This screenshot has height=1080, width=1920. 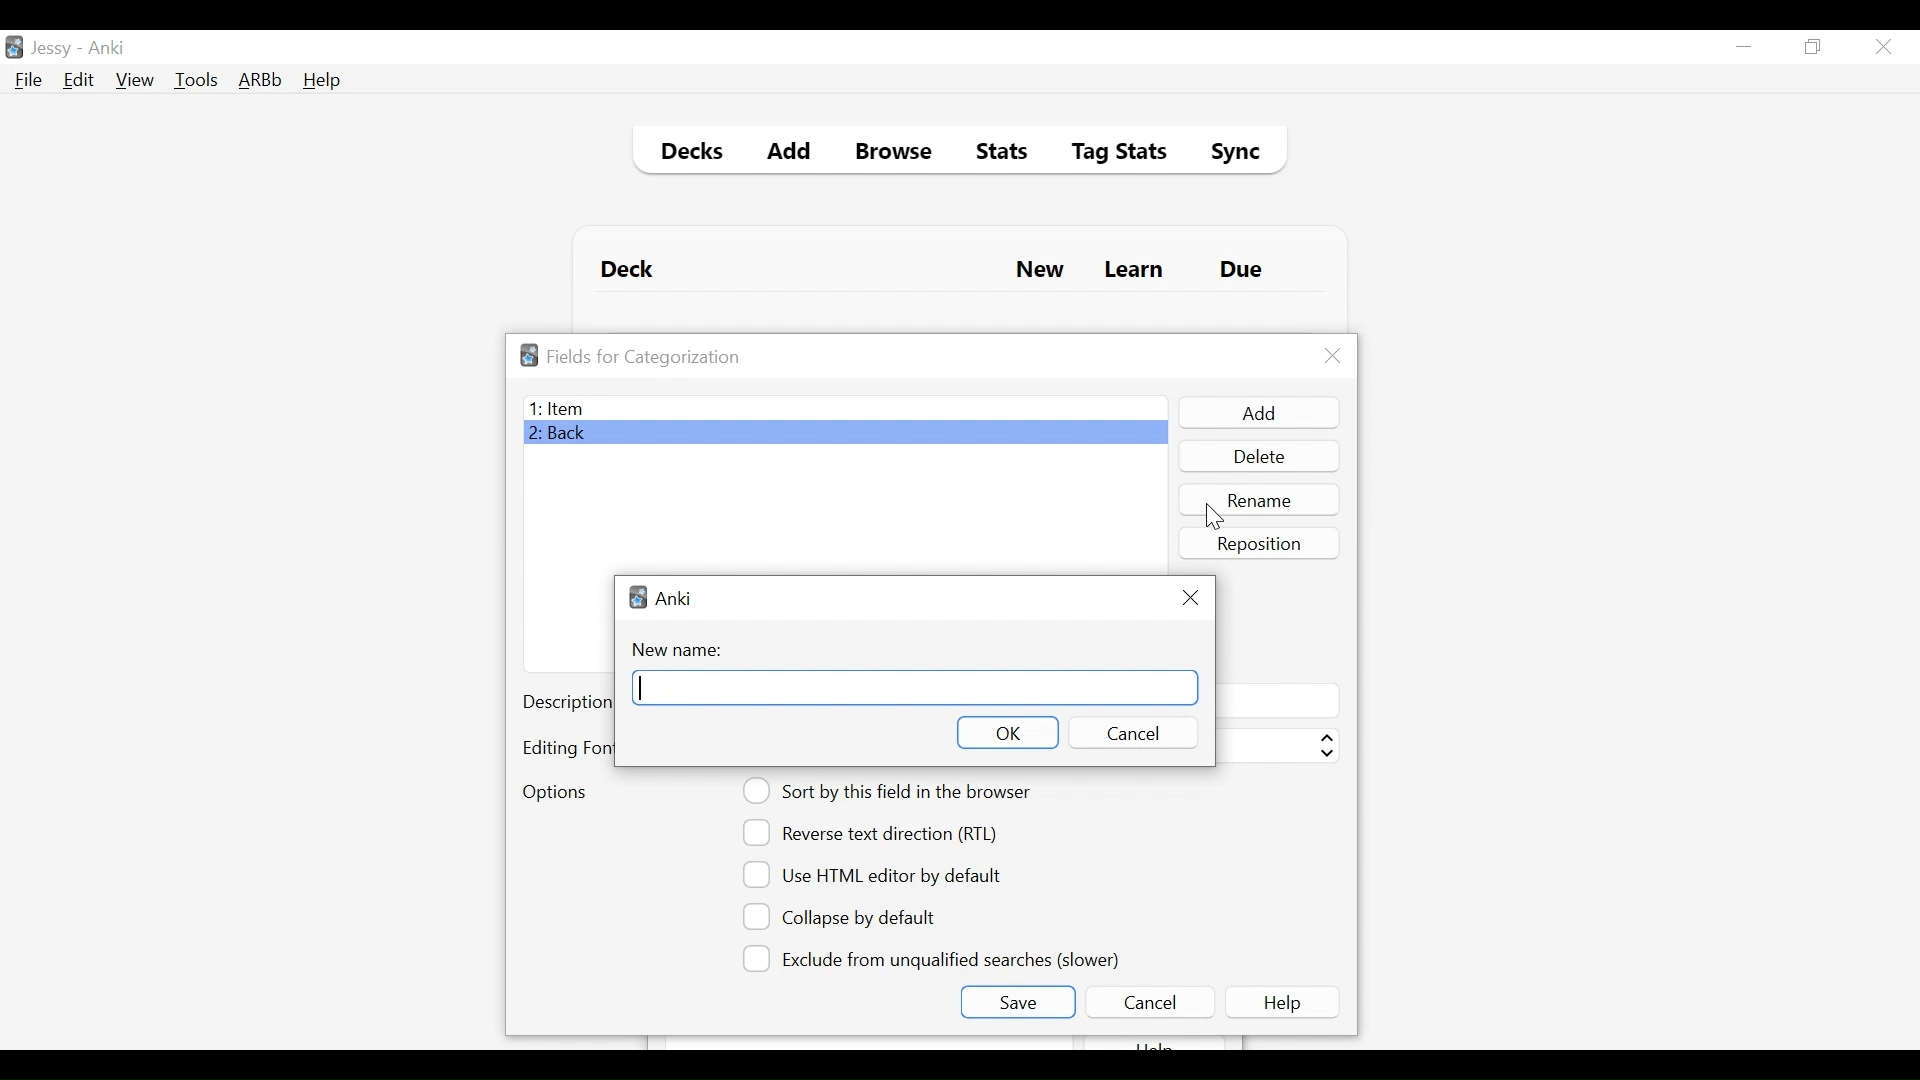 What do you see at coordinates (1108, 154) in the screenshot?
I see `Tag Stats` at bounding box center [1108, 154].